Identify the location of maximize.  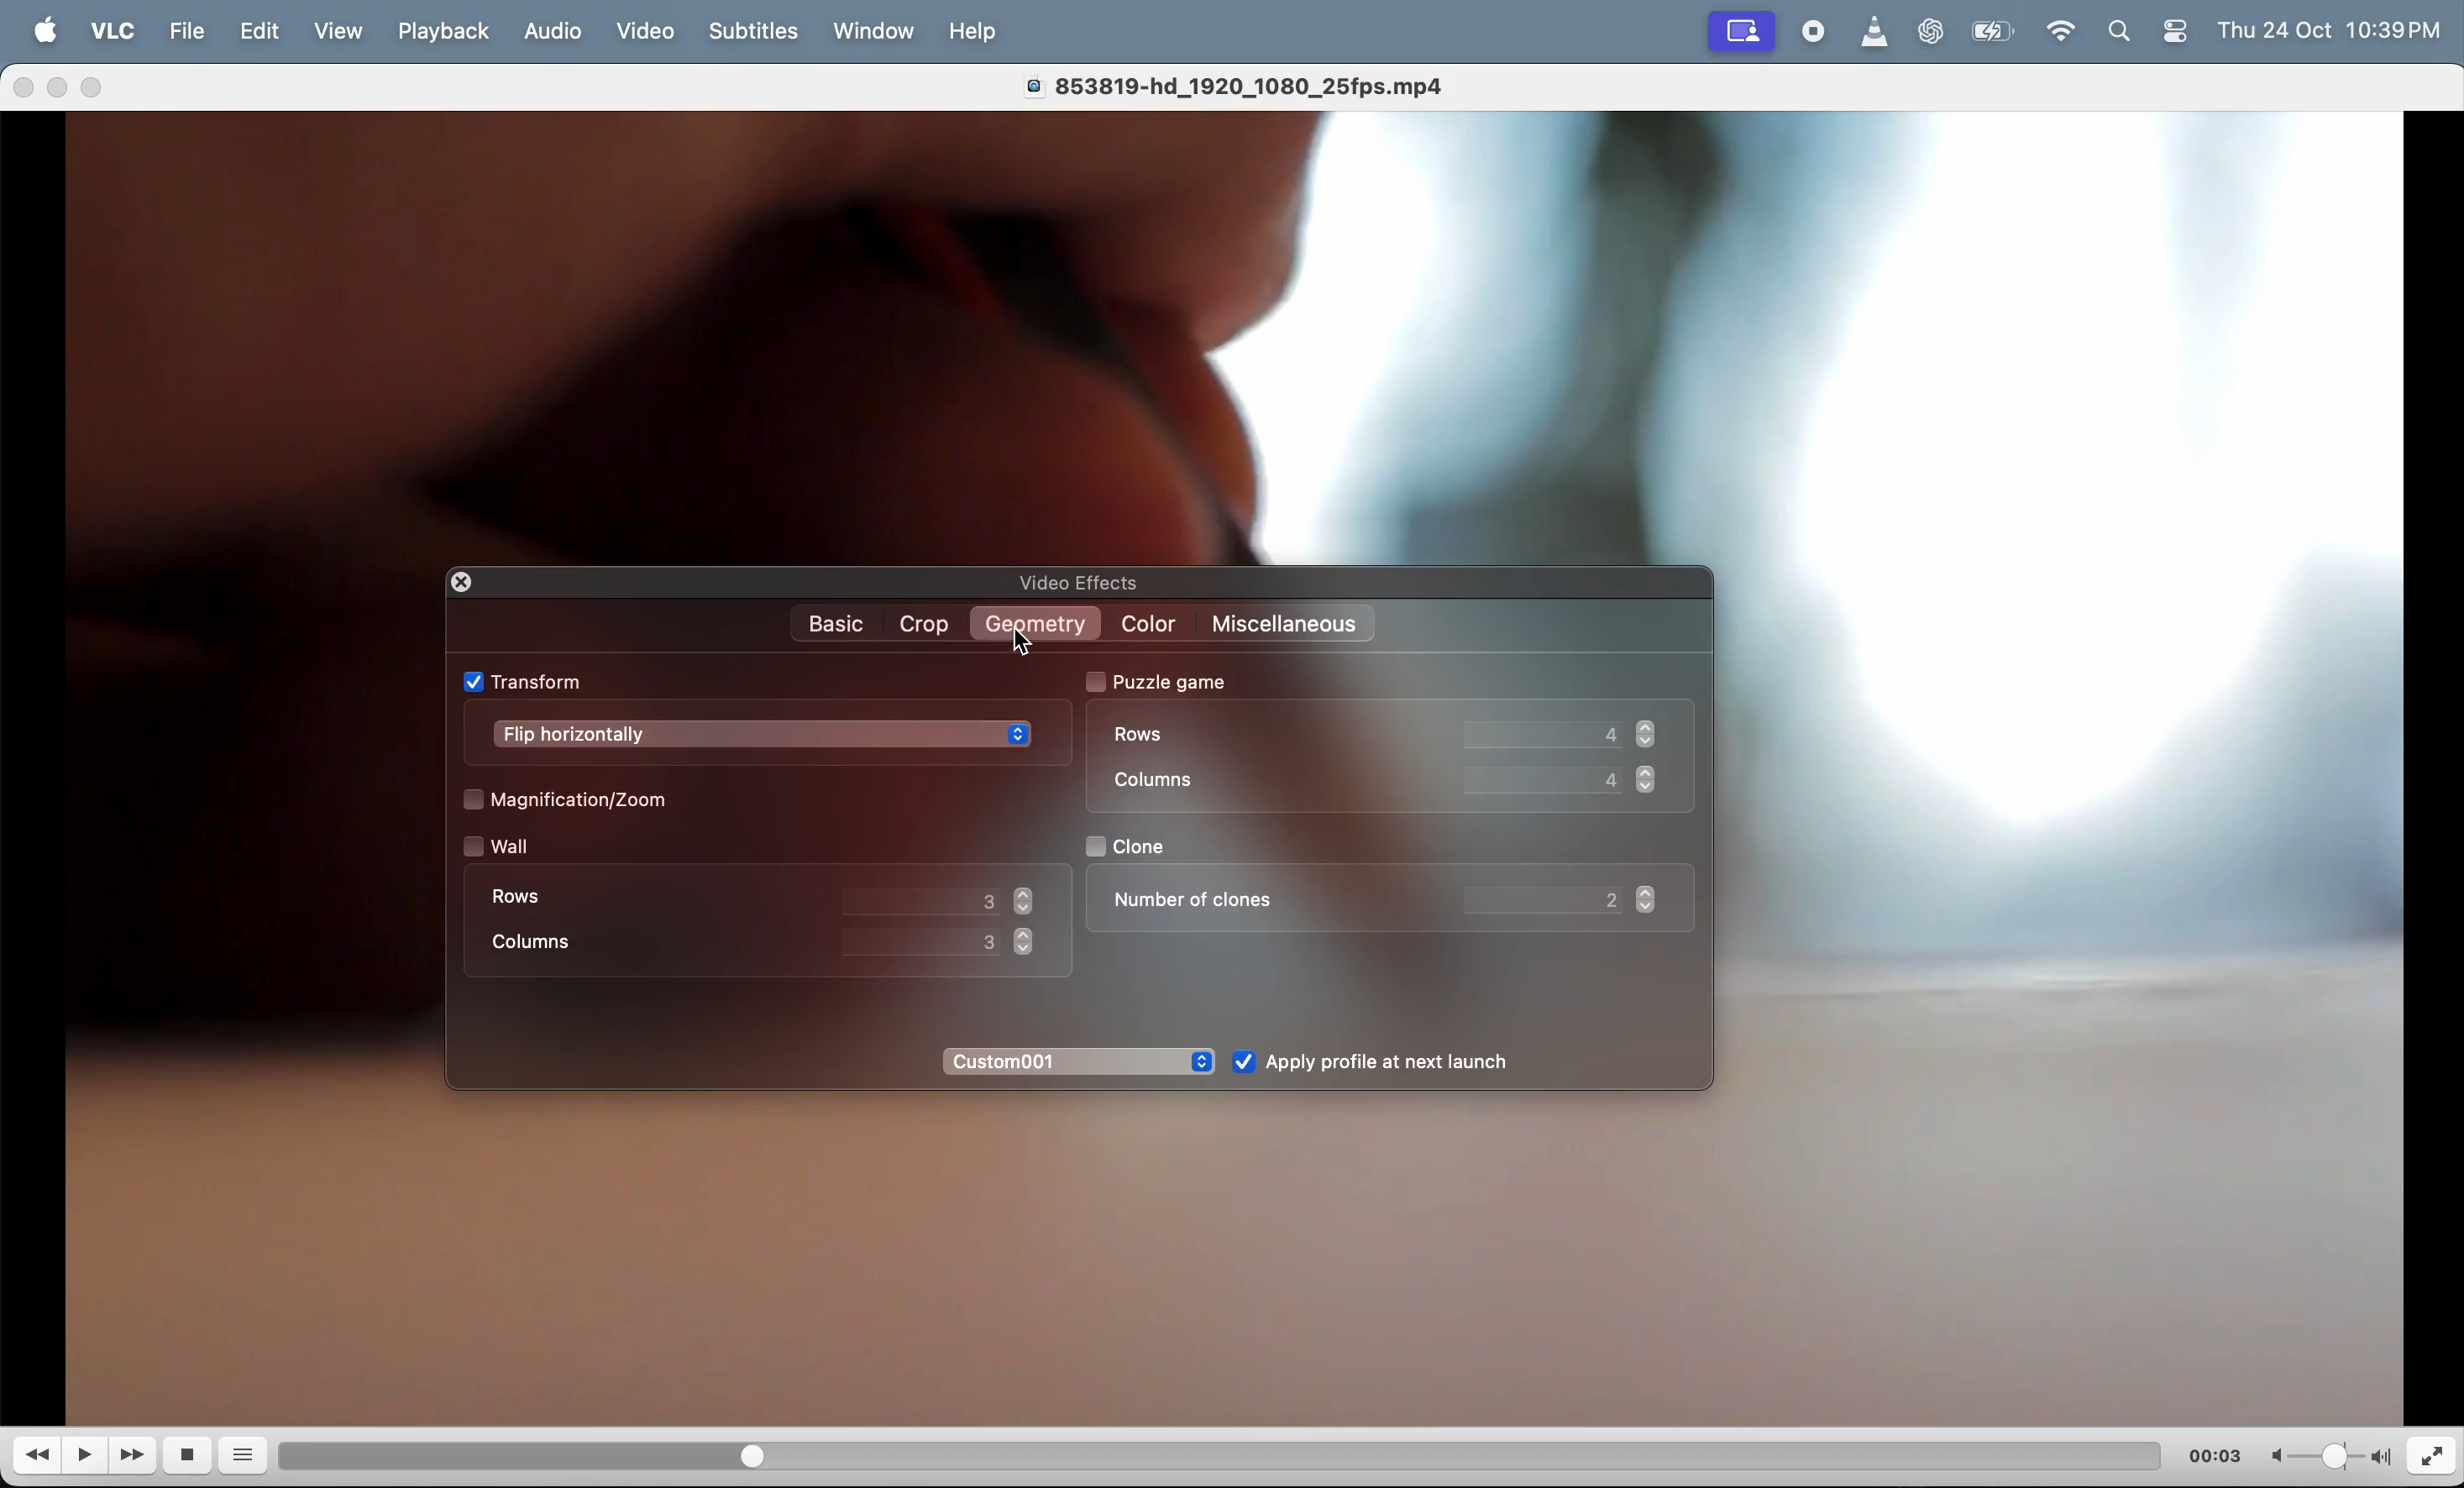
(102, 88).